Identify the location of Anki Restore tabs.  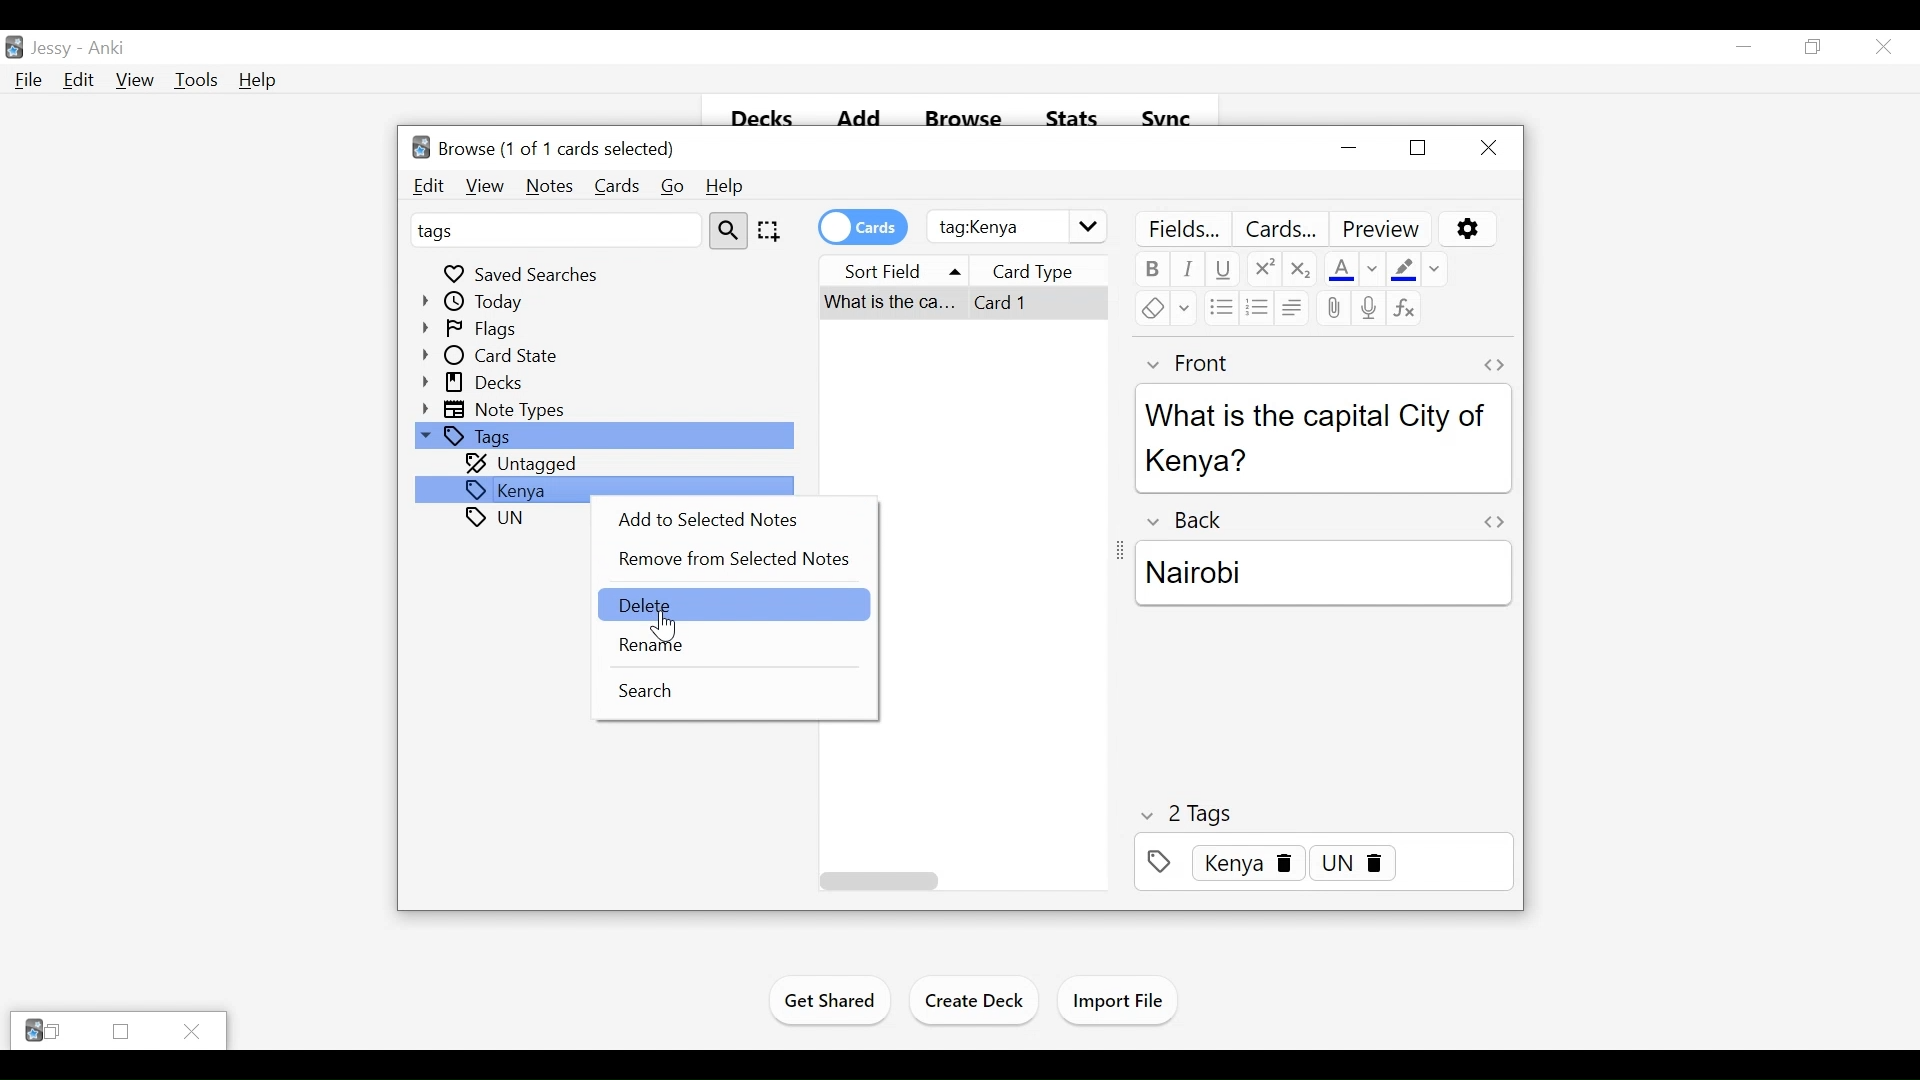
(43, 1031).